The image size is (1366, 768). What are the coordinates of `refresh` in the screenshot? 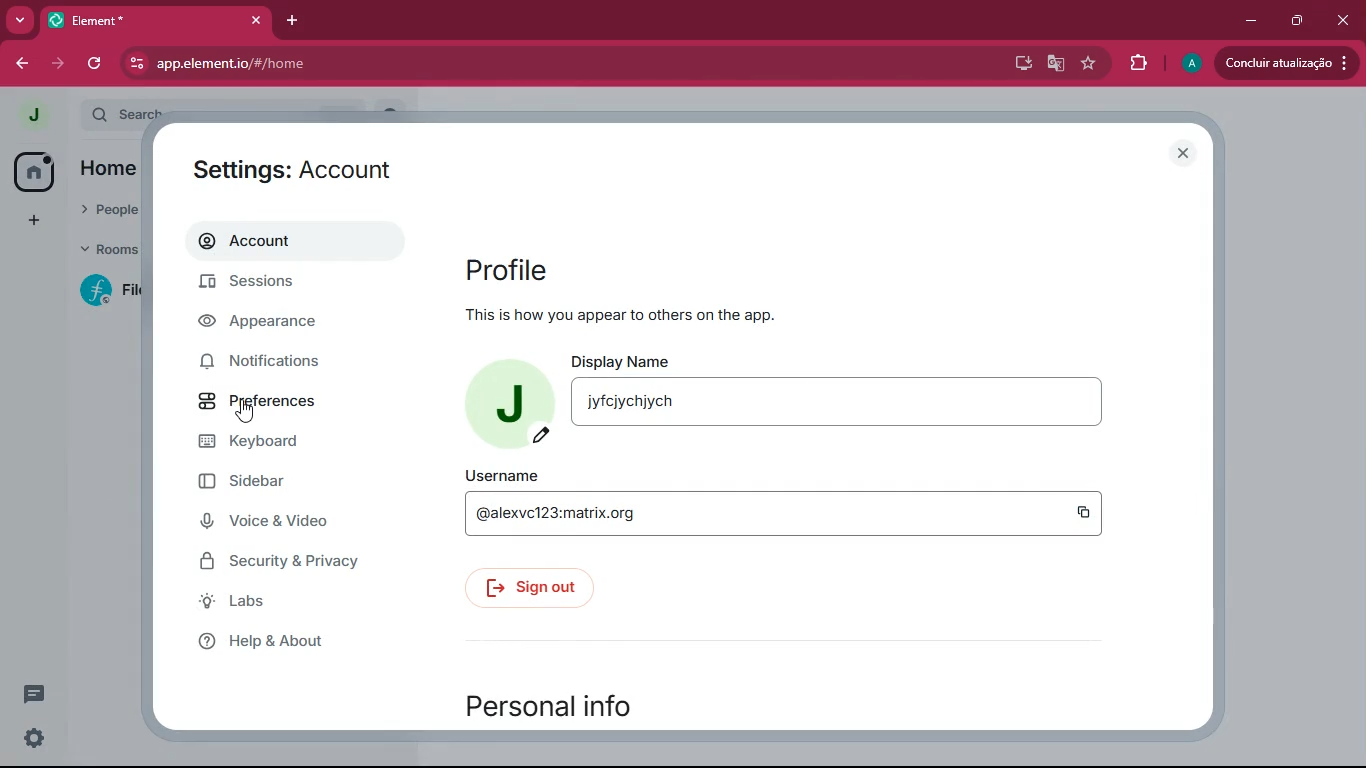 It's located at (96, 65).